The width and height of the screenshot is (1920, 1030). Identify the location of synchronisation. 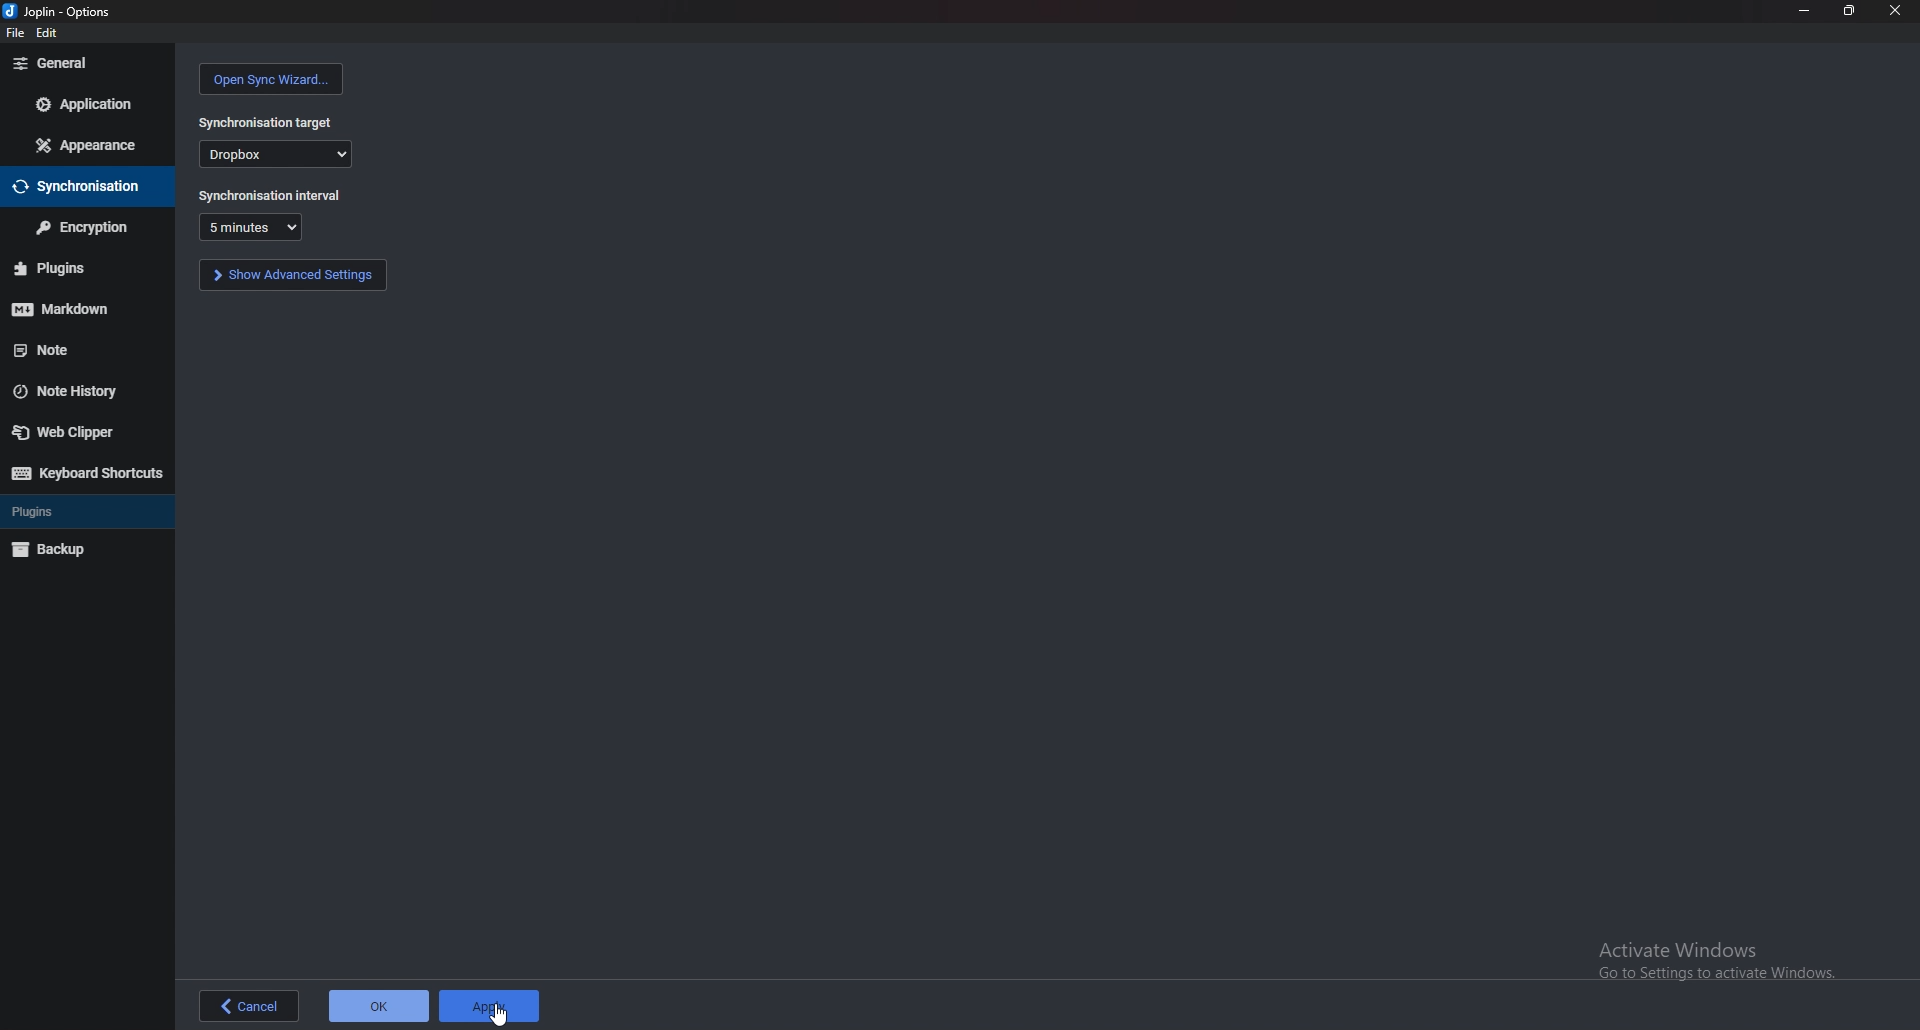
(79, 185).